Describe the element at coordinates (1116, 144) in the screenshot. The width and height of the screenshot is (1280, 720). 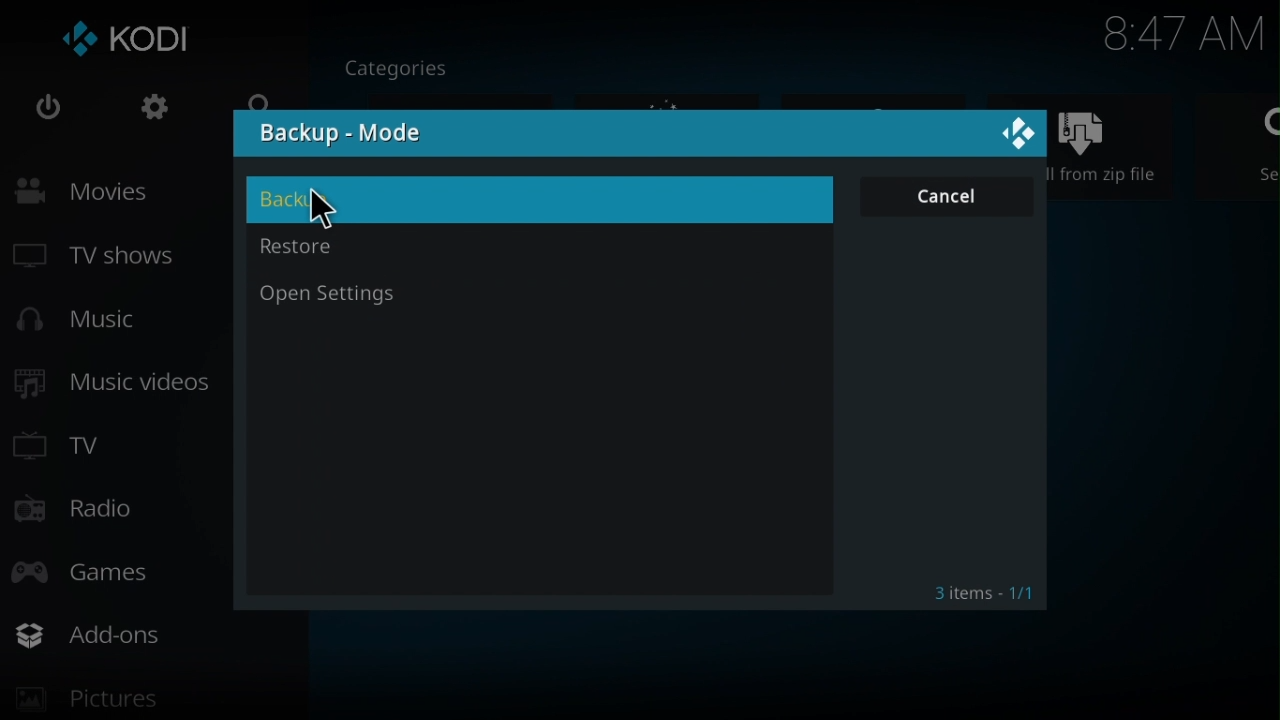
I see `Install from zip file` at that location.